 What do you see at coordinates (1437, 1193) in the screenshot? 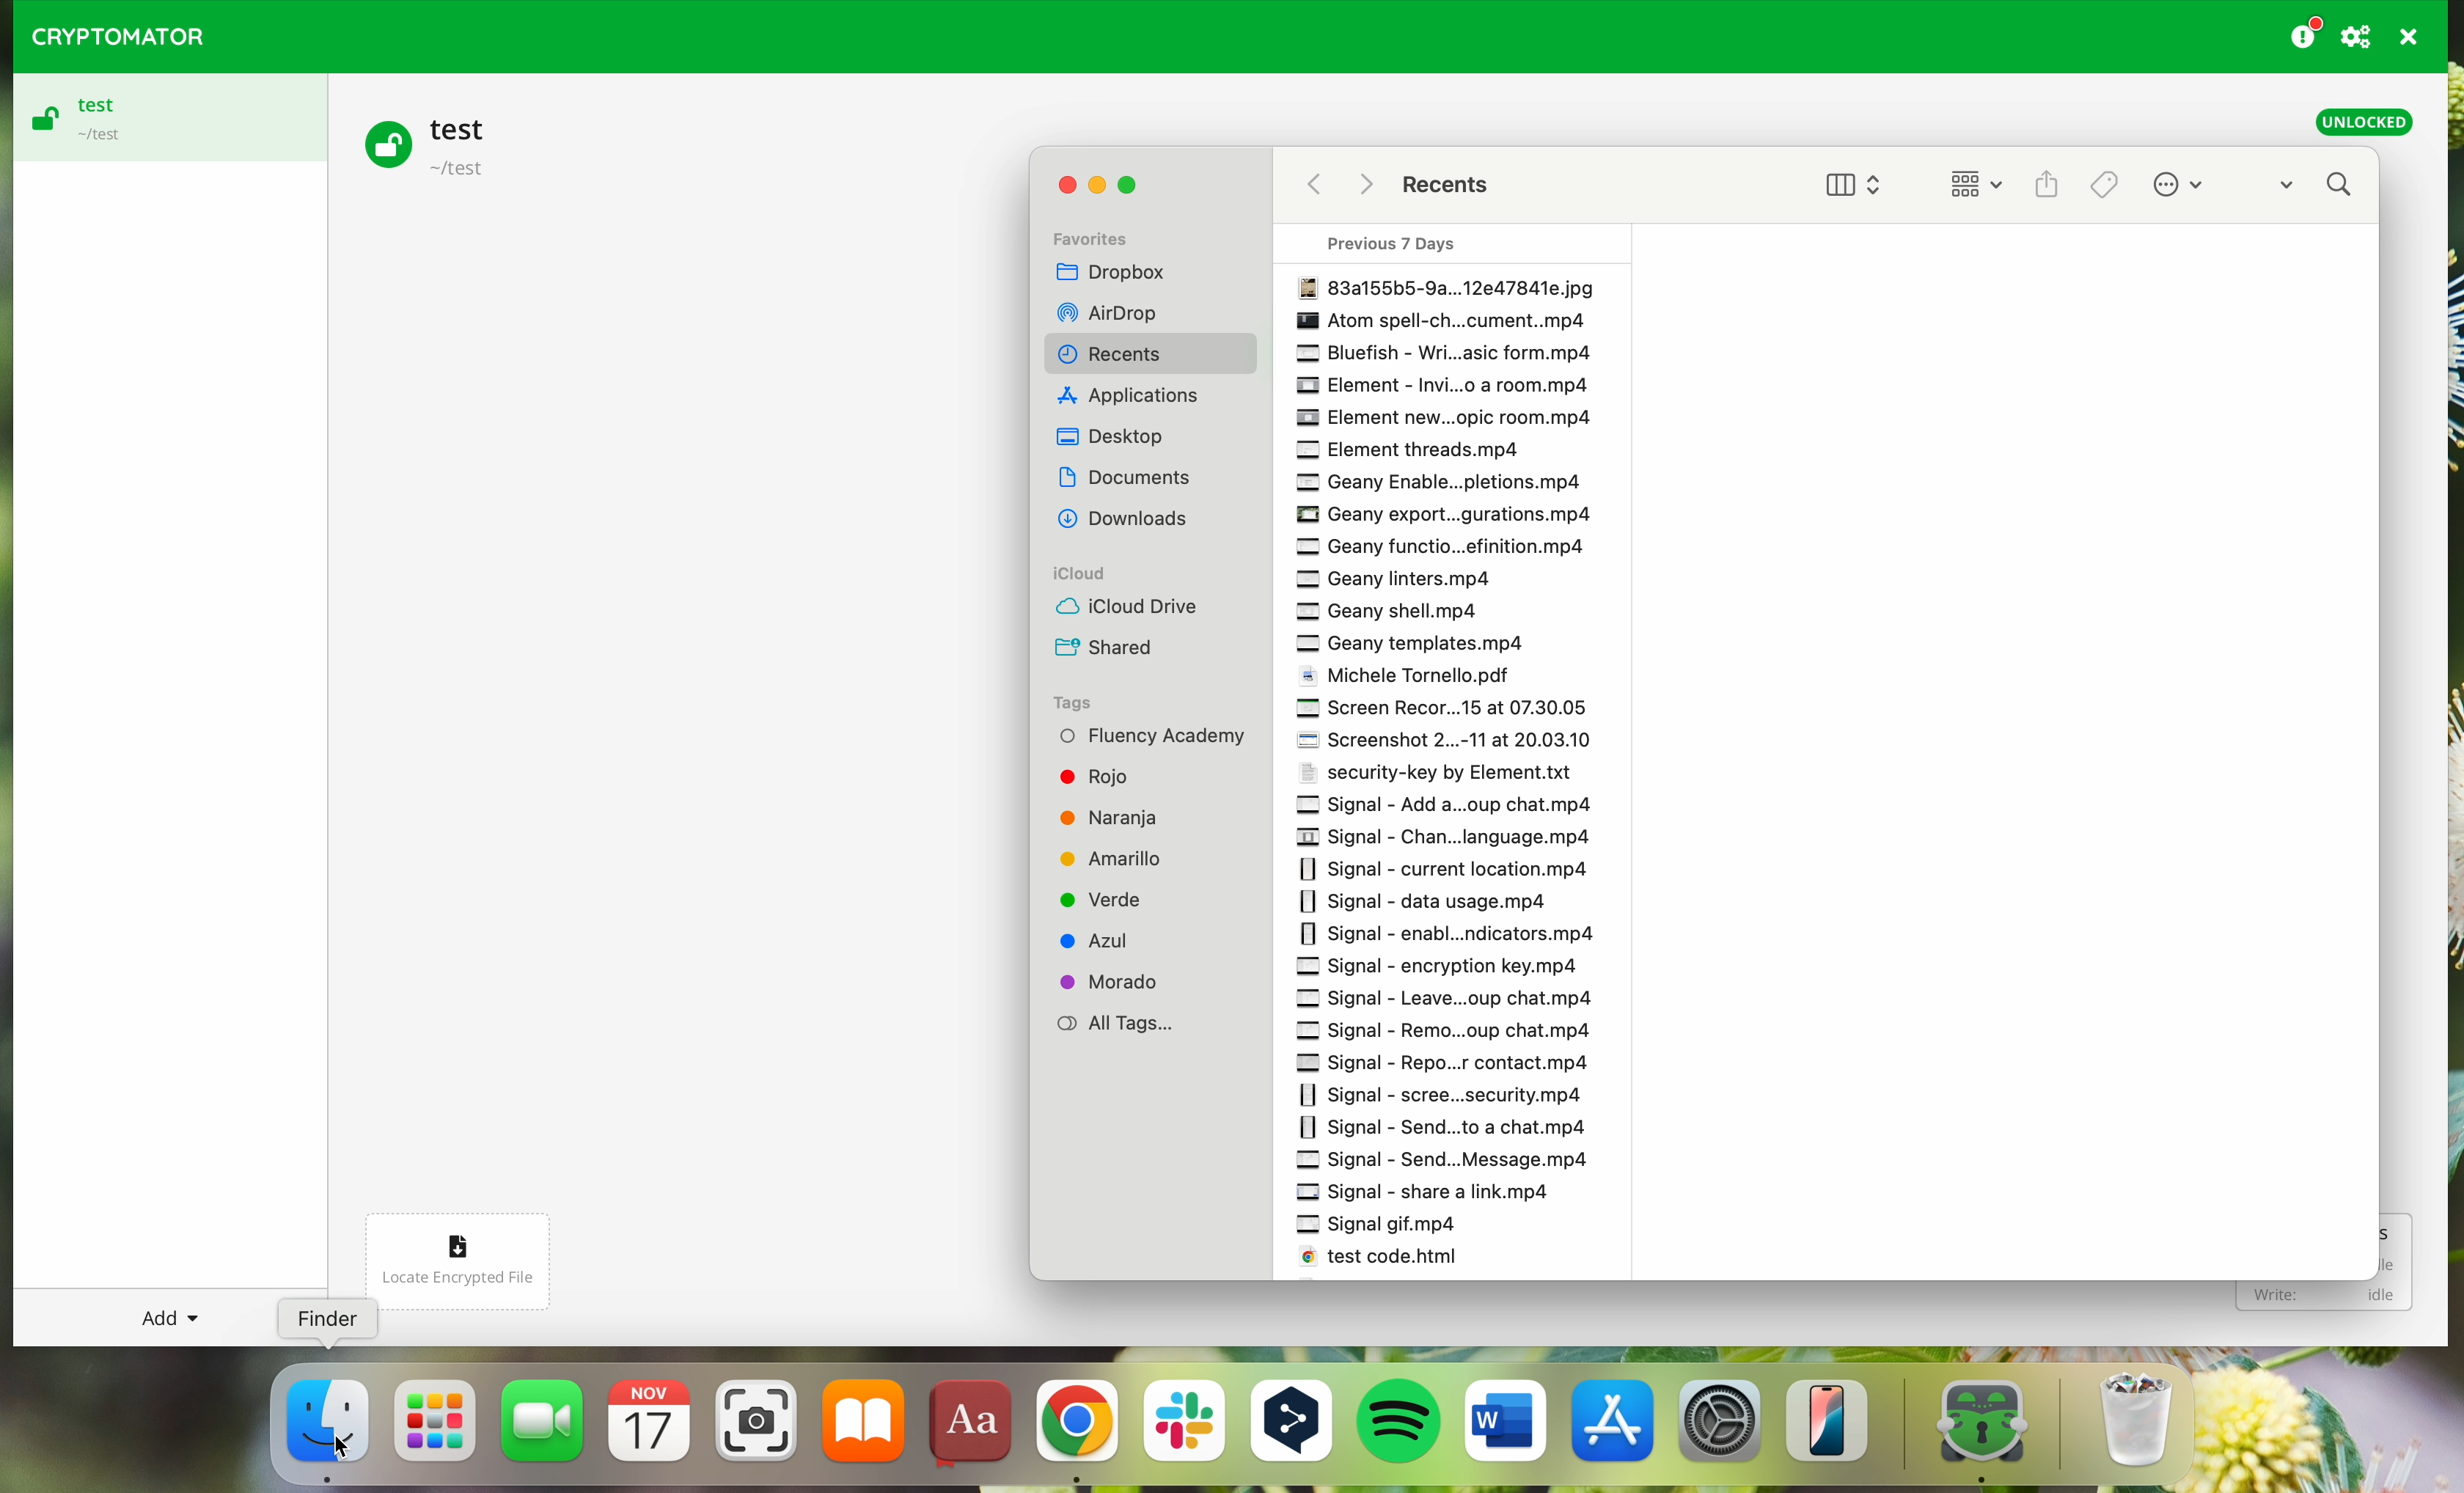
I see `Signal share a list` at bounding box center [1437, 1193].